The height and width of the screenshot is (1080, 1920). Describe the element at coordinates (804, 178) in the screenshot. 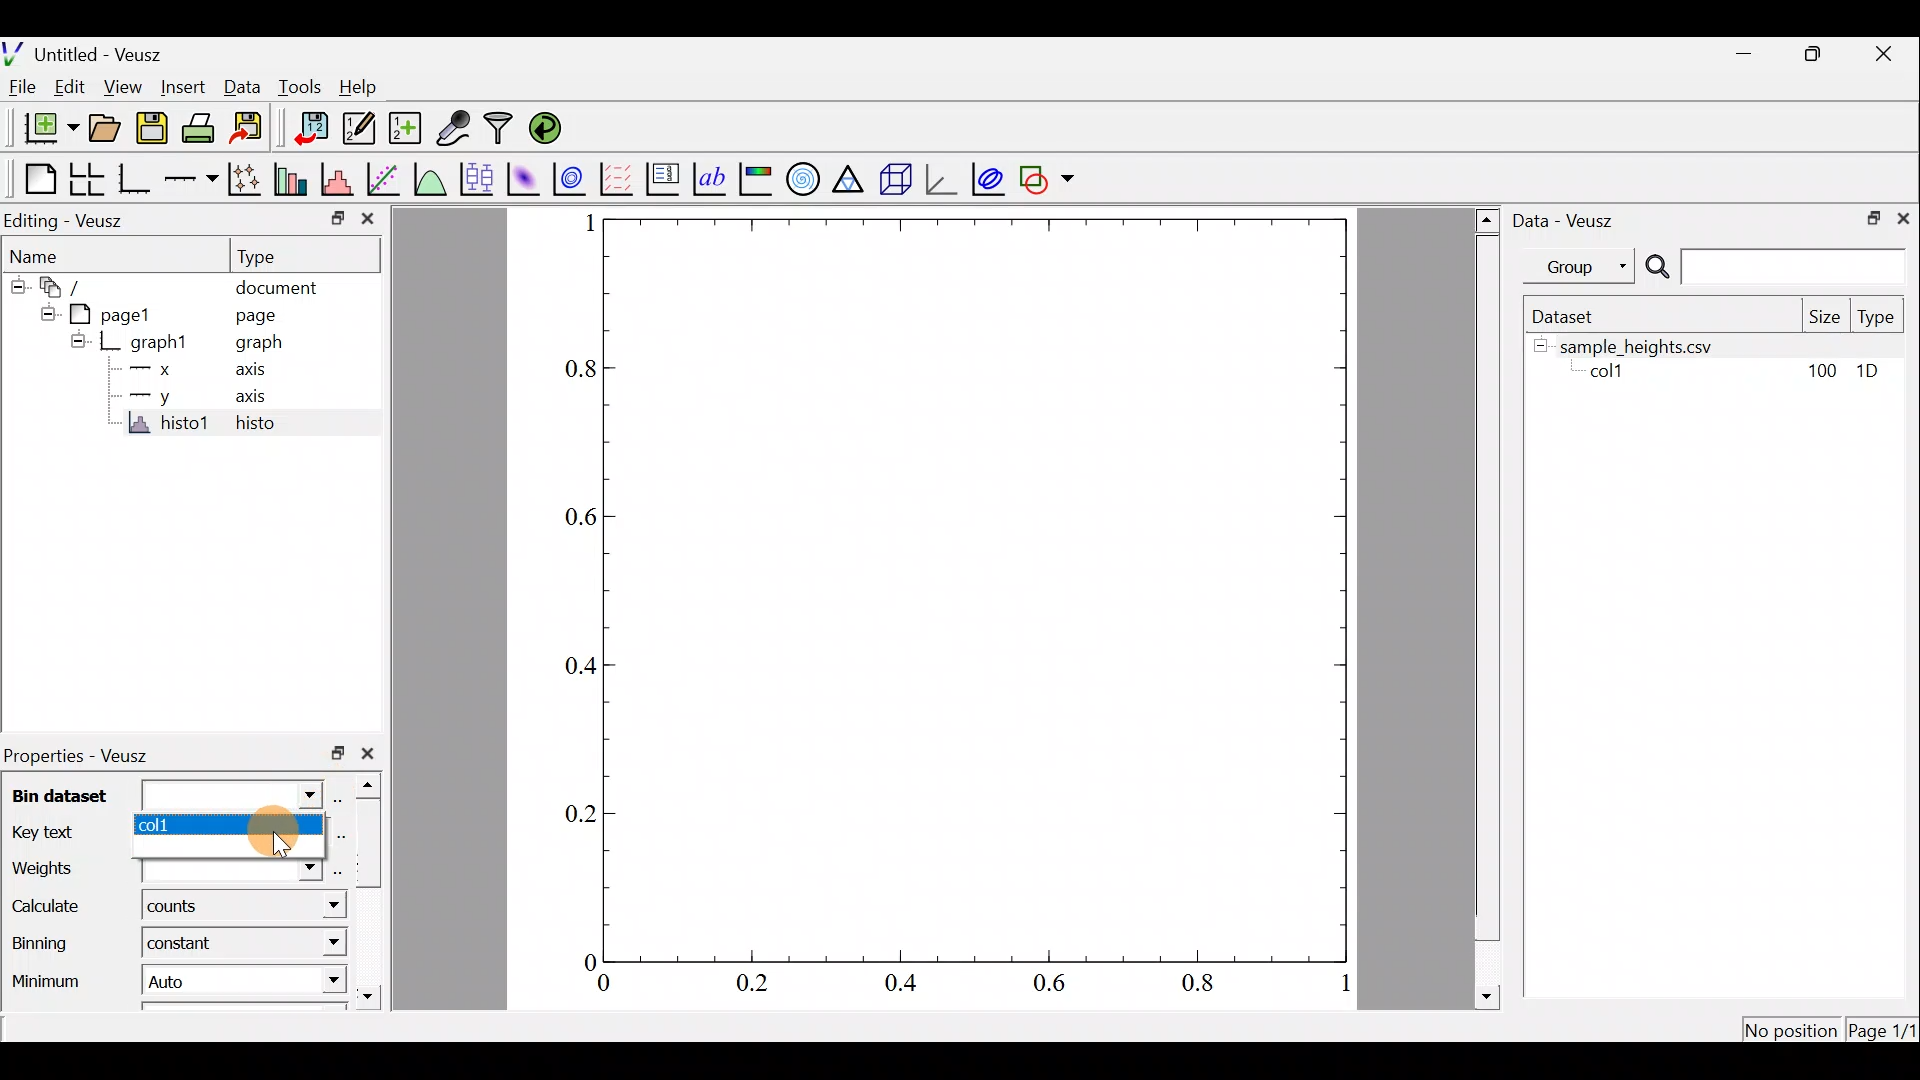

I see `polar graph` at that location.